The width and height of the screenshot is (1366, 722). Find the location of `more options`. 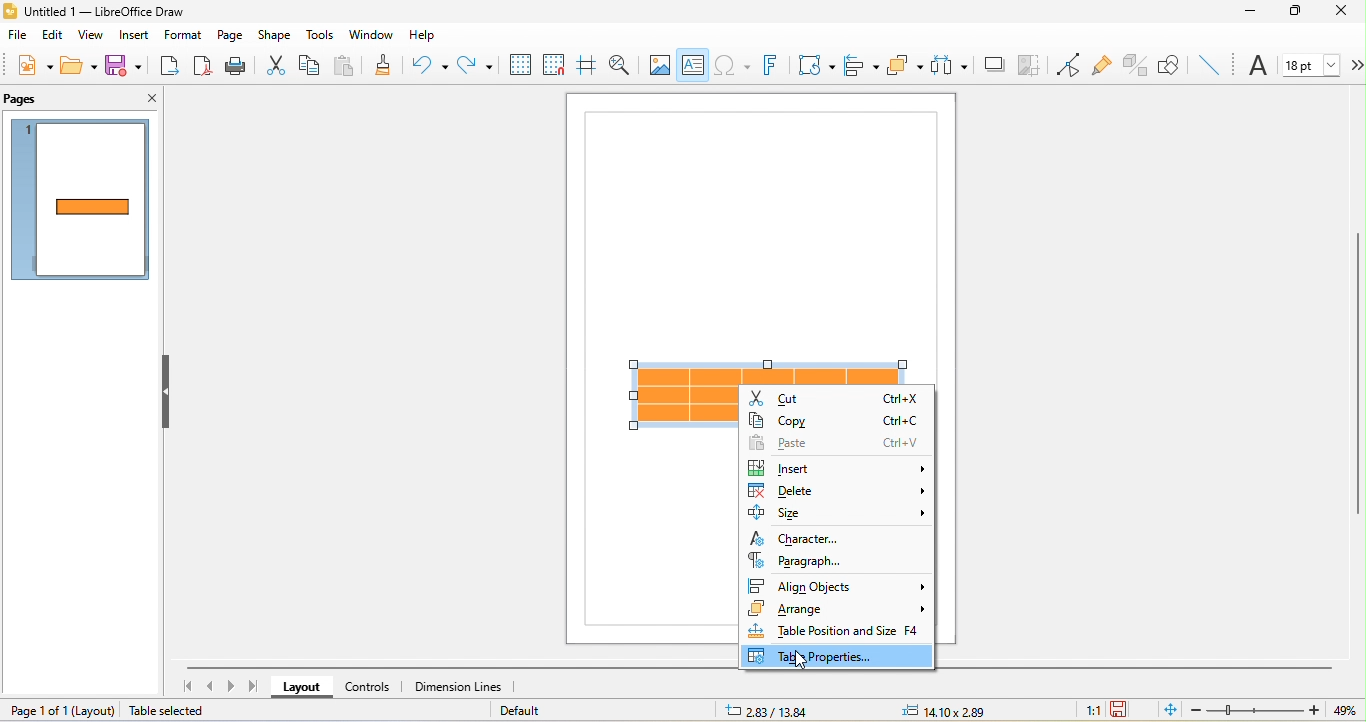

more options is located at coordinates (1357, 65).